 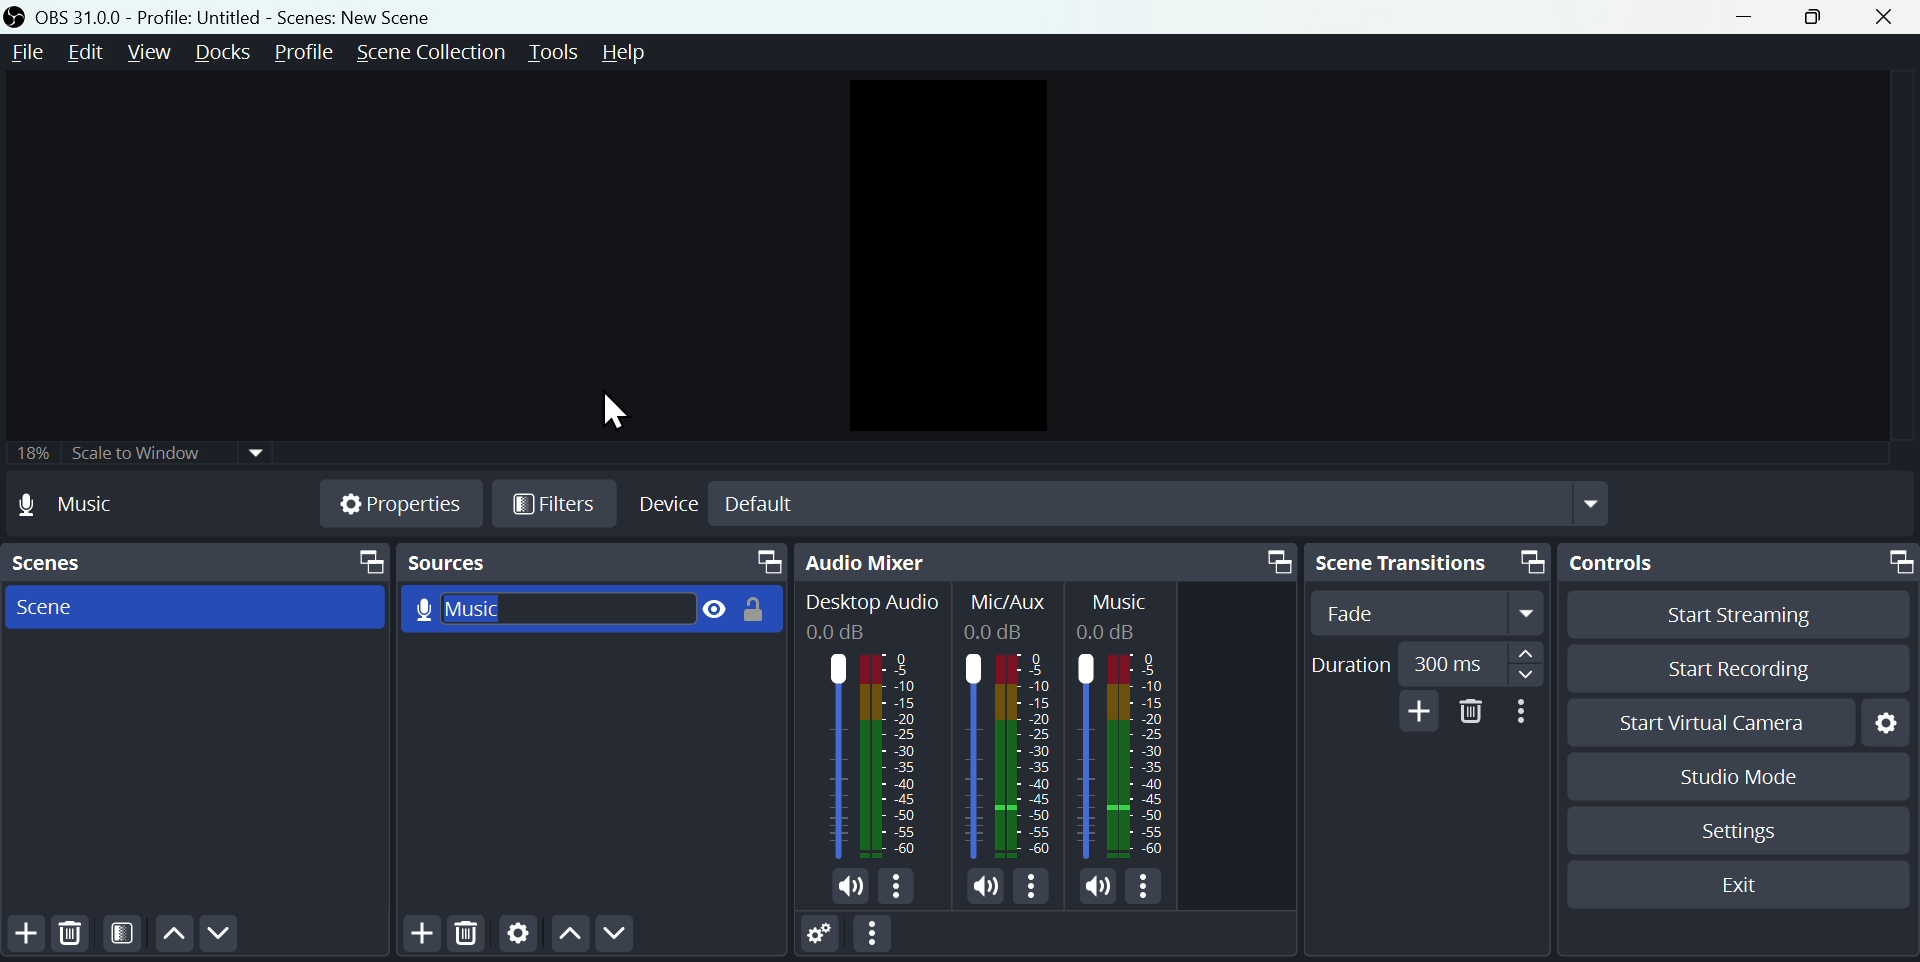 I want to click on Device, so click(x=666, y=505).